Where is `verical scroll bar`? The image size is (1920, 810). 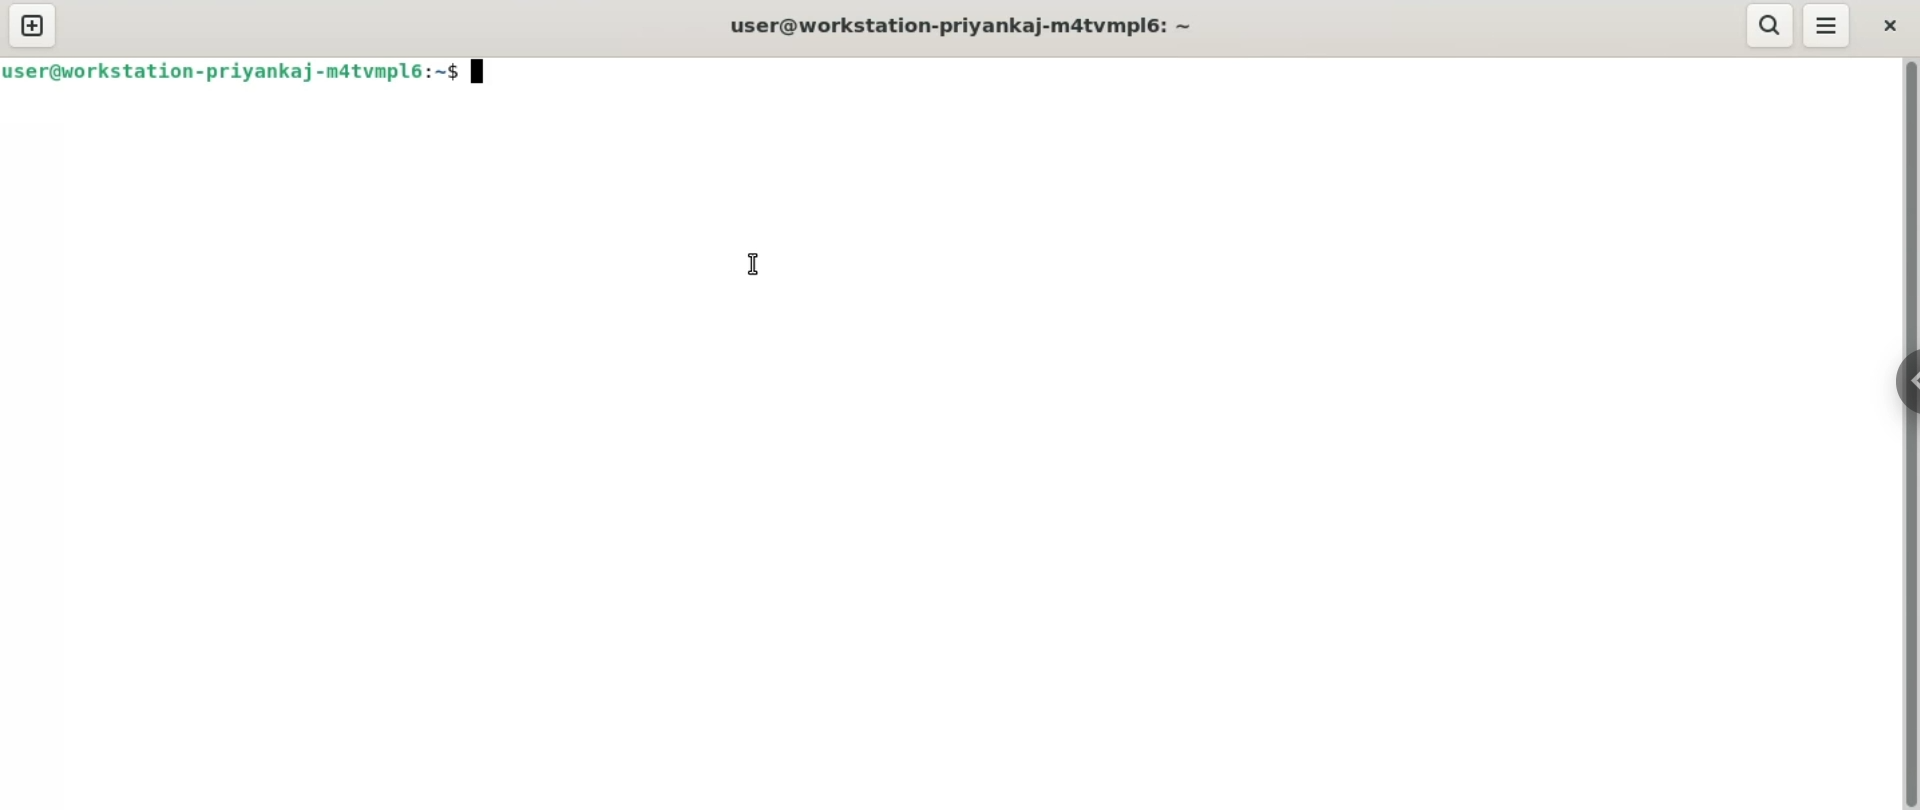
verical scroll bar is located at coordinates (1908, 432).